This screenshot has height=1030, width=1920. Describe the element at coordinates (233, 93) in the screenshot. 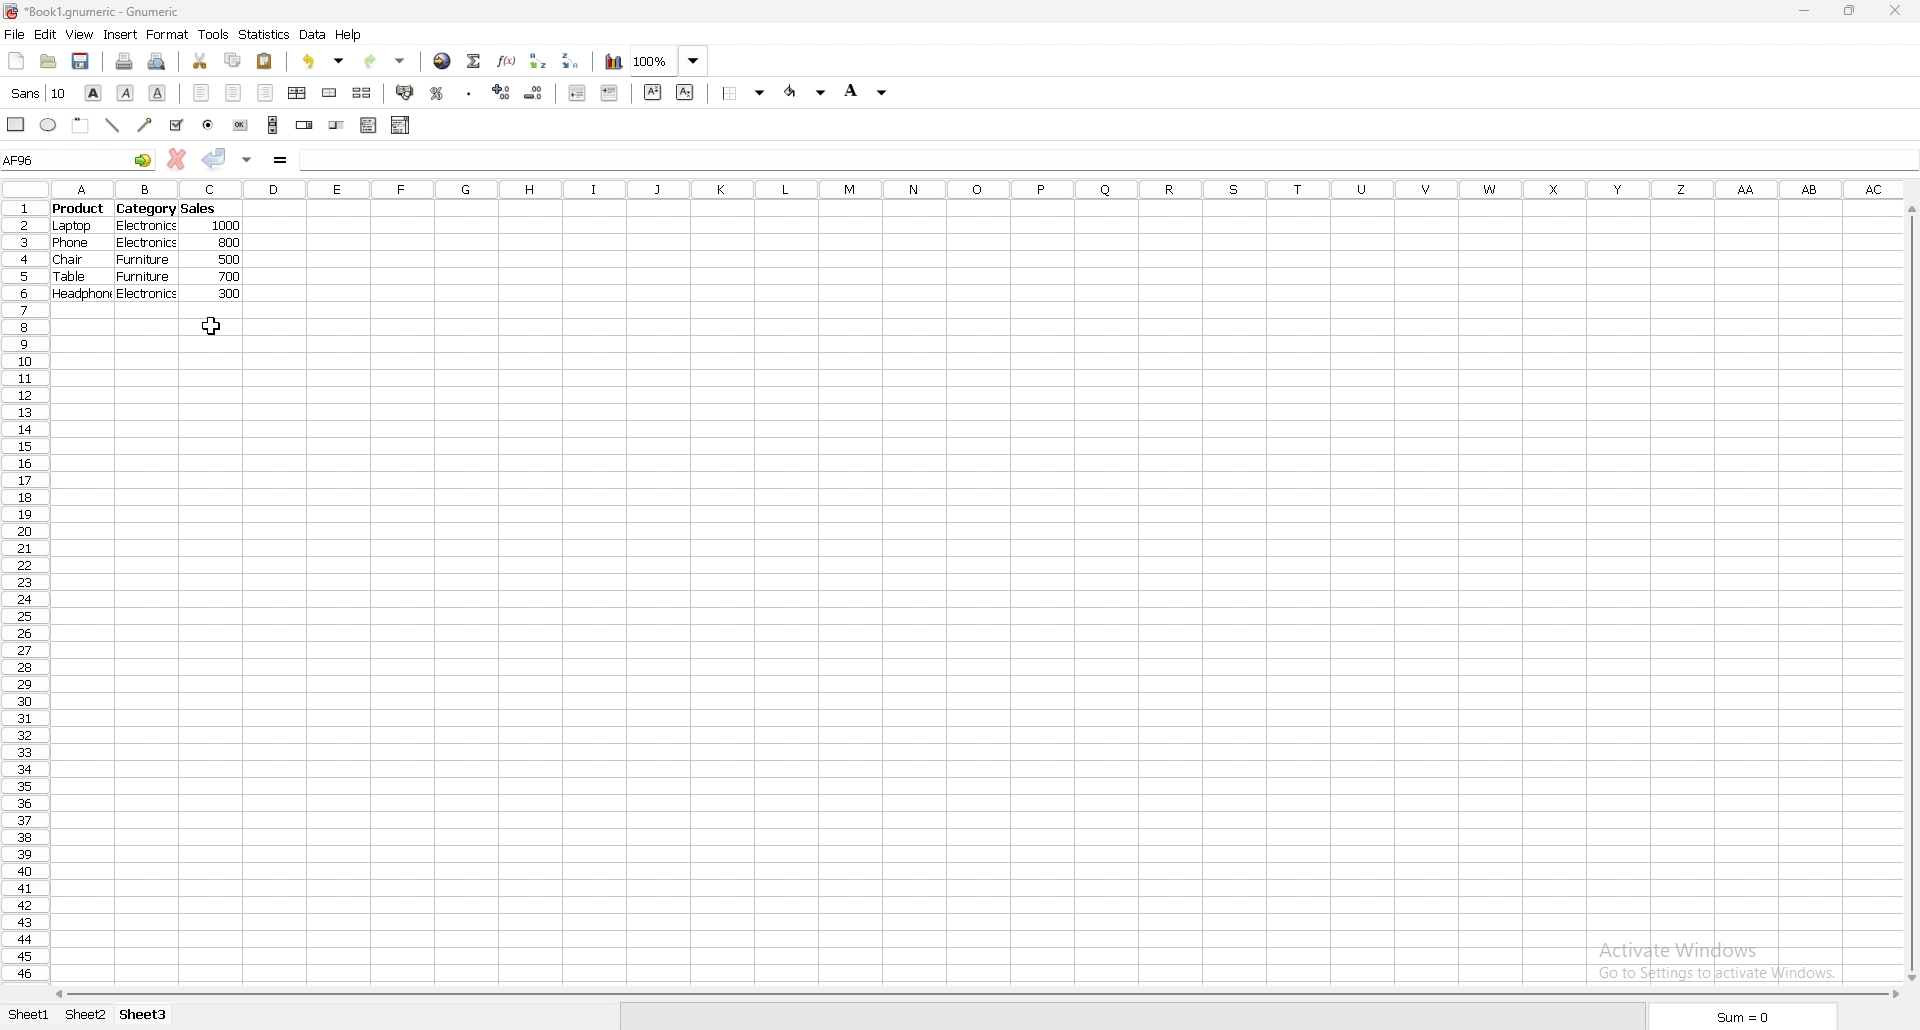

I see `centre` at that location.